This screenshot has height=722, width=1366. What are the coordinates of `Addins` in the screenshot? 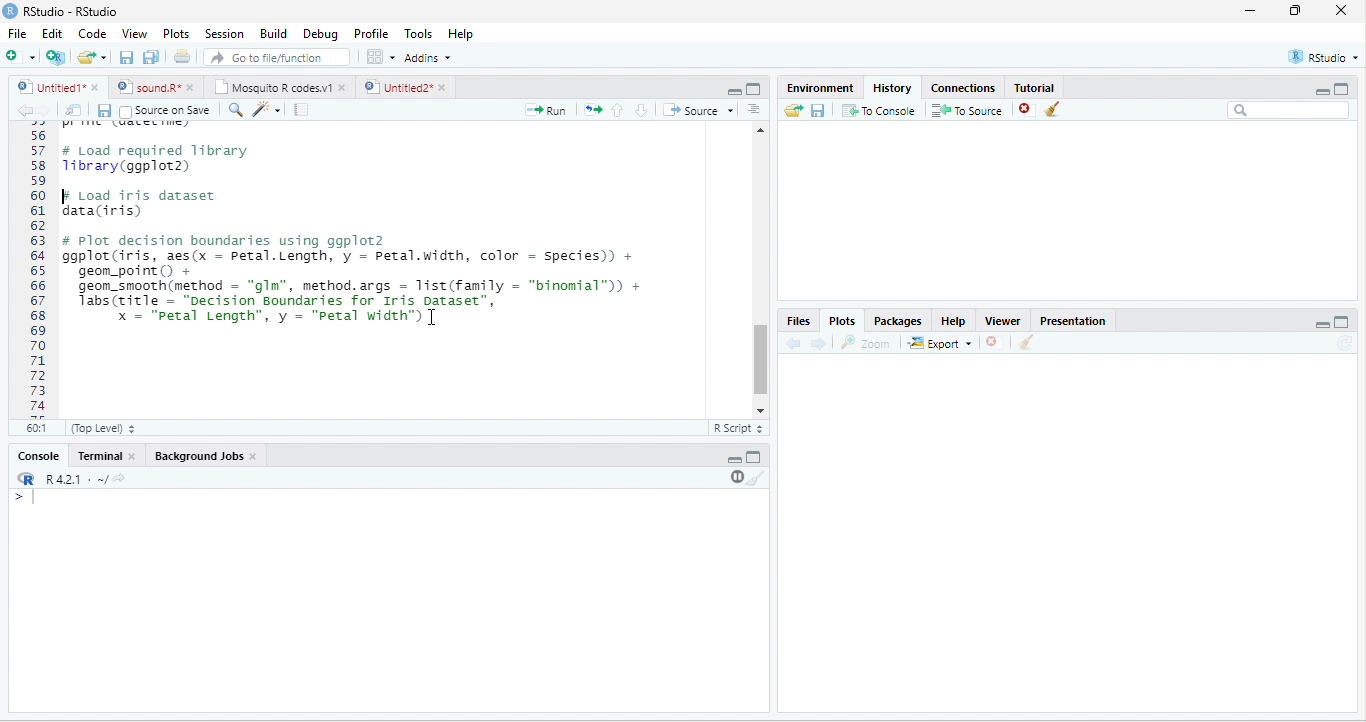 It's located at (428, 58).